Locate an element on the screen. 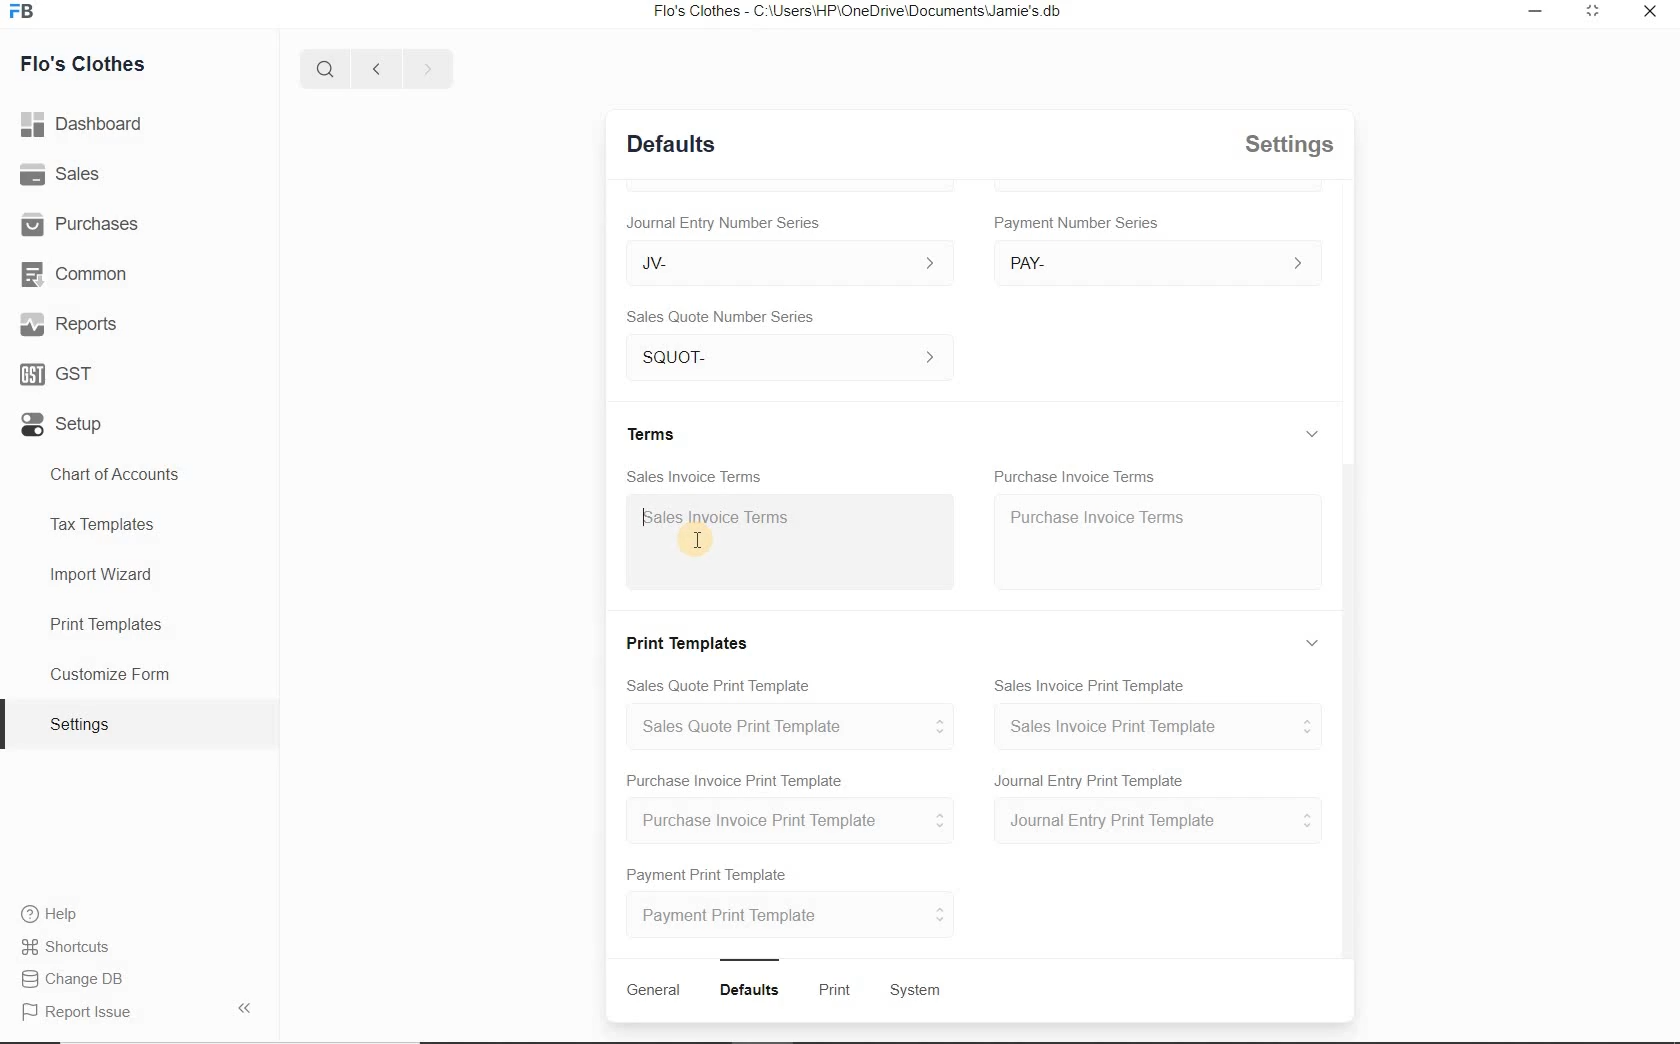 The height and width of the screenshot is (1044, 1680). Setup is located at coordinates (60, 429).